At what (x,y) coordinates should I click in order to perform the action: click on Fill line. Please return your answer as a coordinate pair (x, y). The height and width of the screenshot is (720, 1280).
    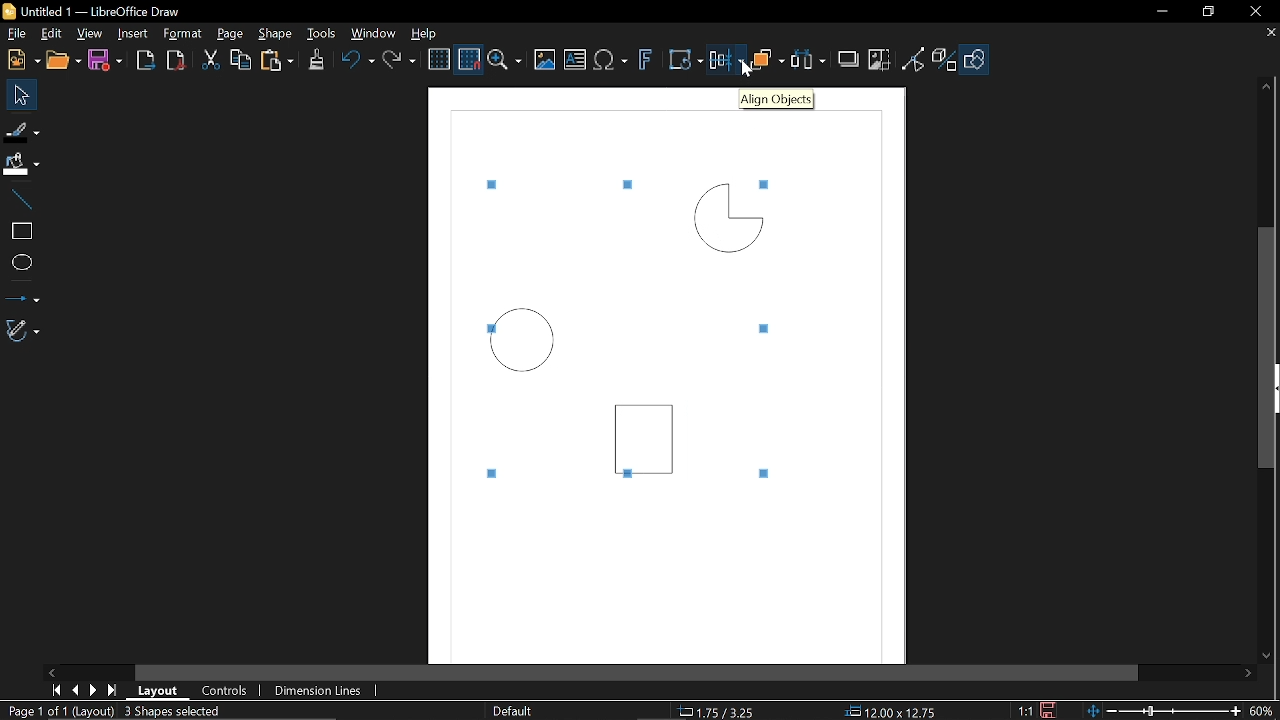
    Looking at the image, I should click on (22, 130).